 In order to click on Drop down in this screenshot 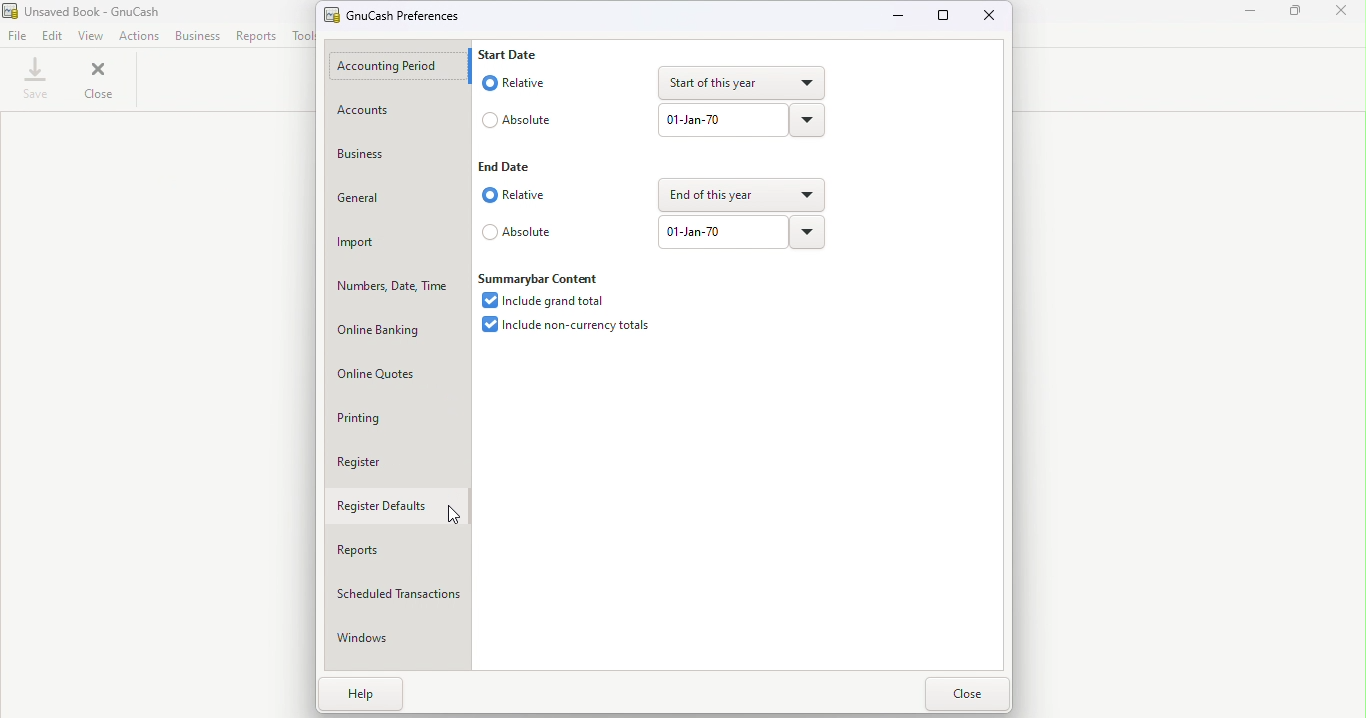, I will do `click(809, 119)`.